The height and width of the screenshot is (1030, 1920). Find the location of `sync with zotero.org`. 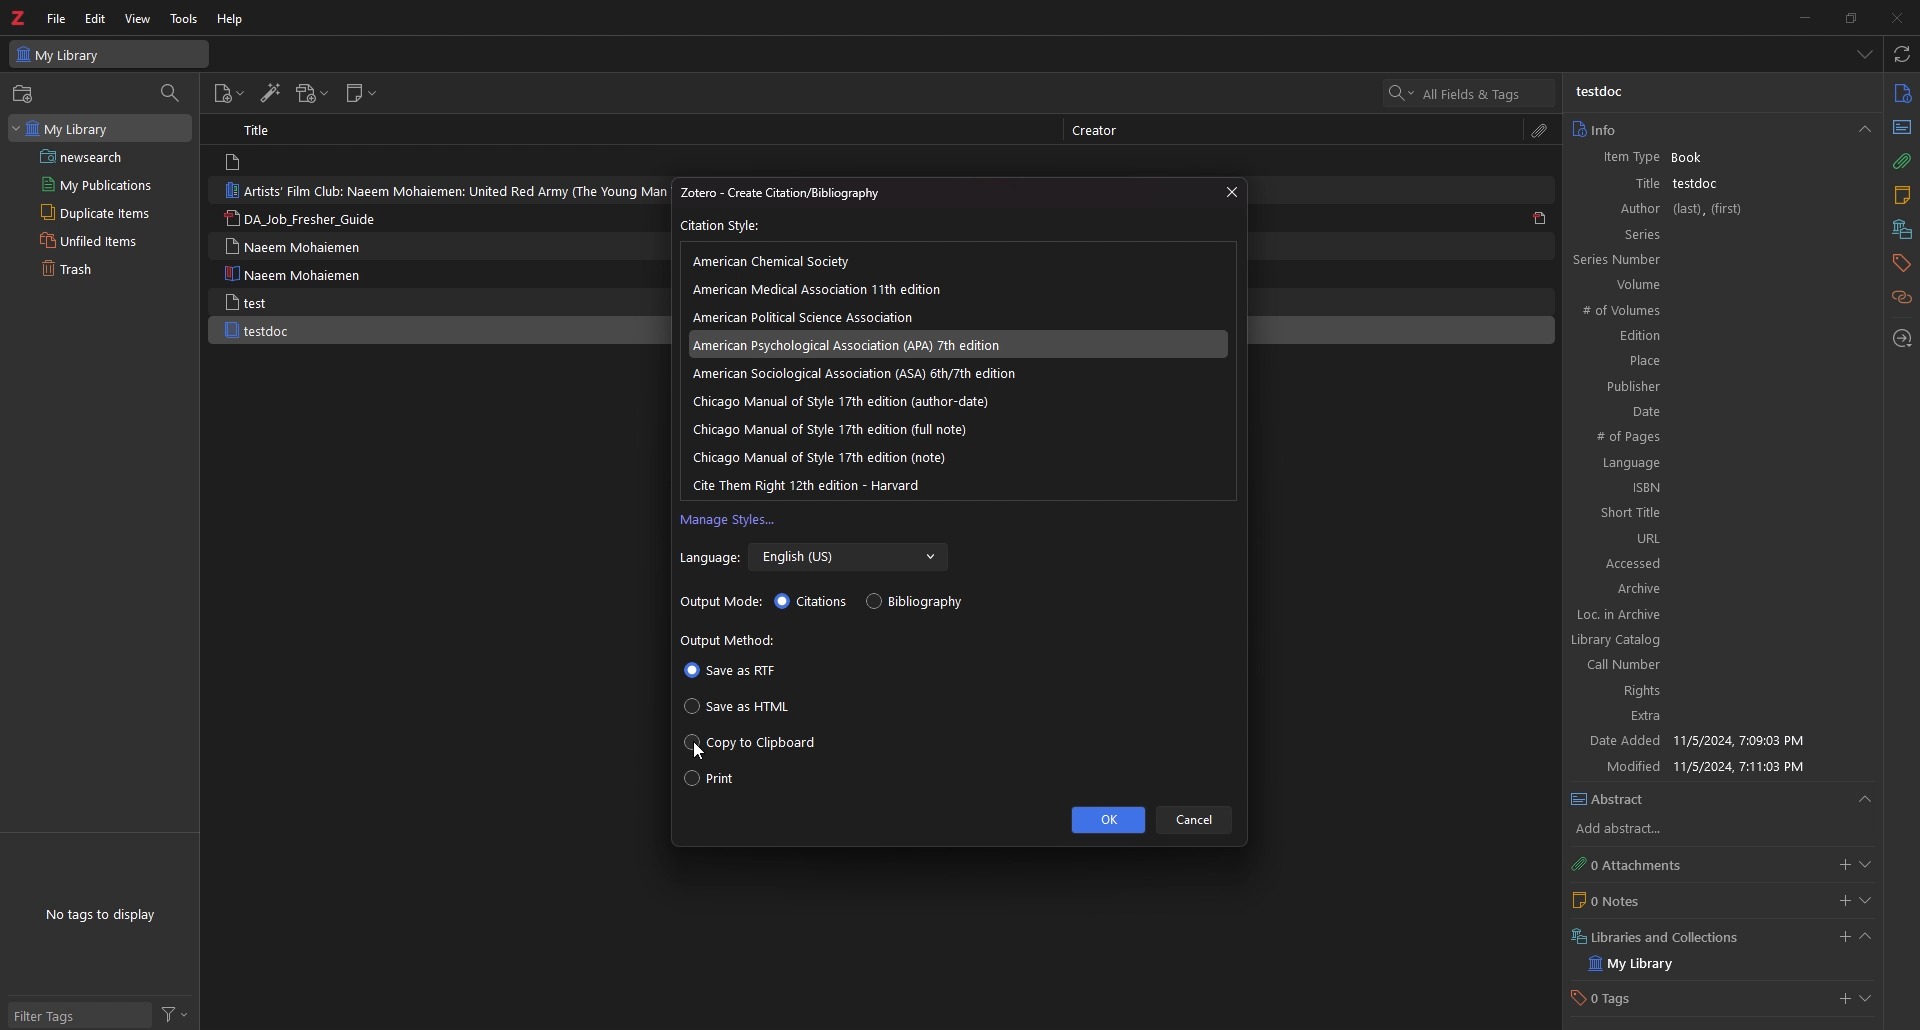

sync with zotero.org is located at coordinates (1903, 53).